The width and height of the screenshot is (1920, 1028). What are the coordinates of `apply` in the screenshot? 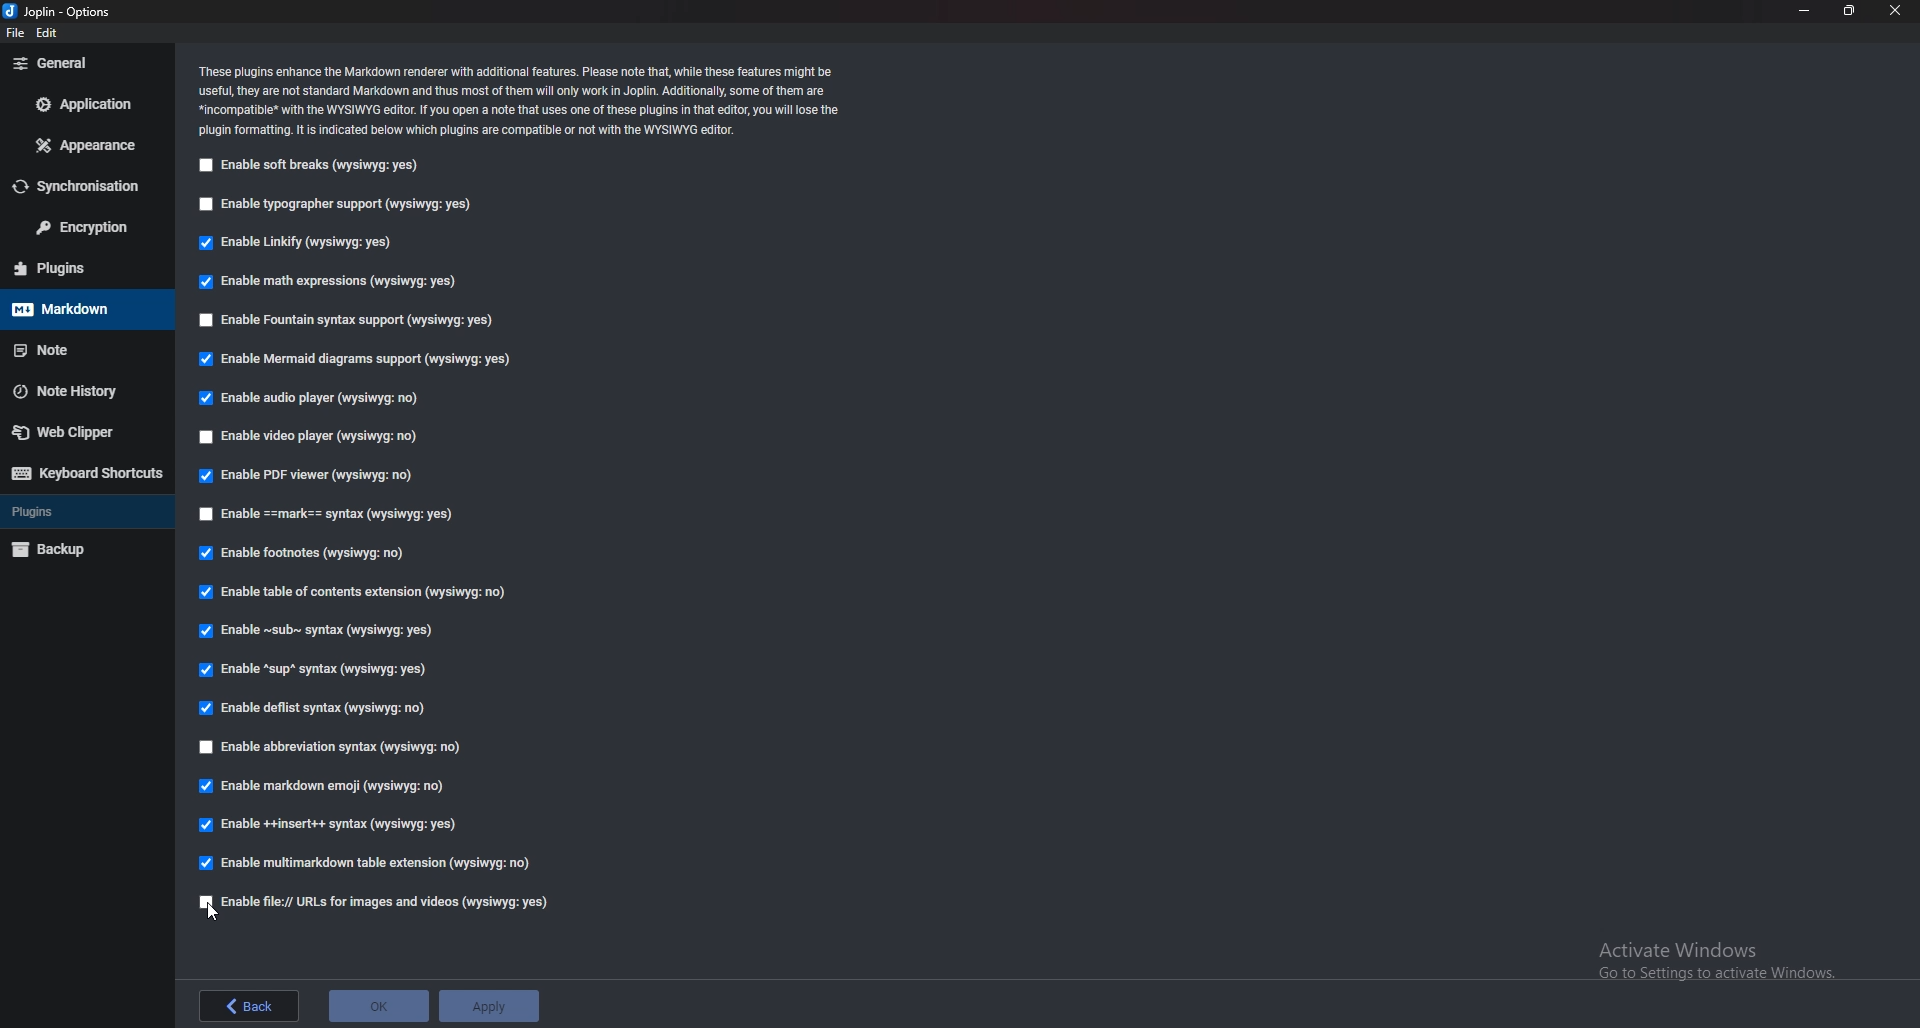 It's located at (489, 1006).